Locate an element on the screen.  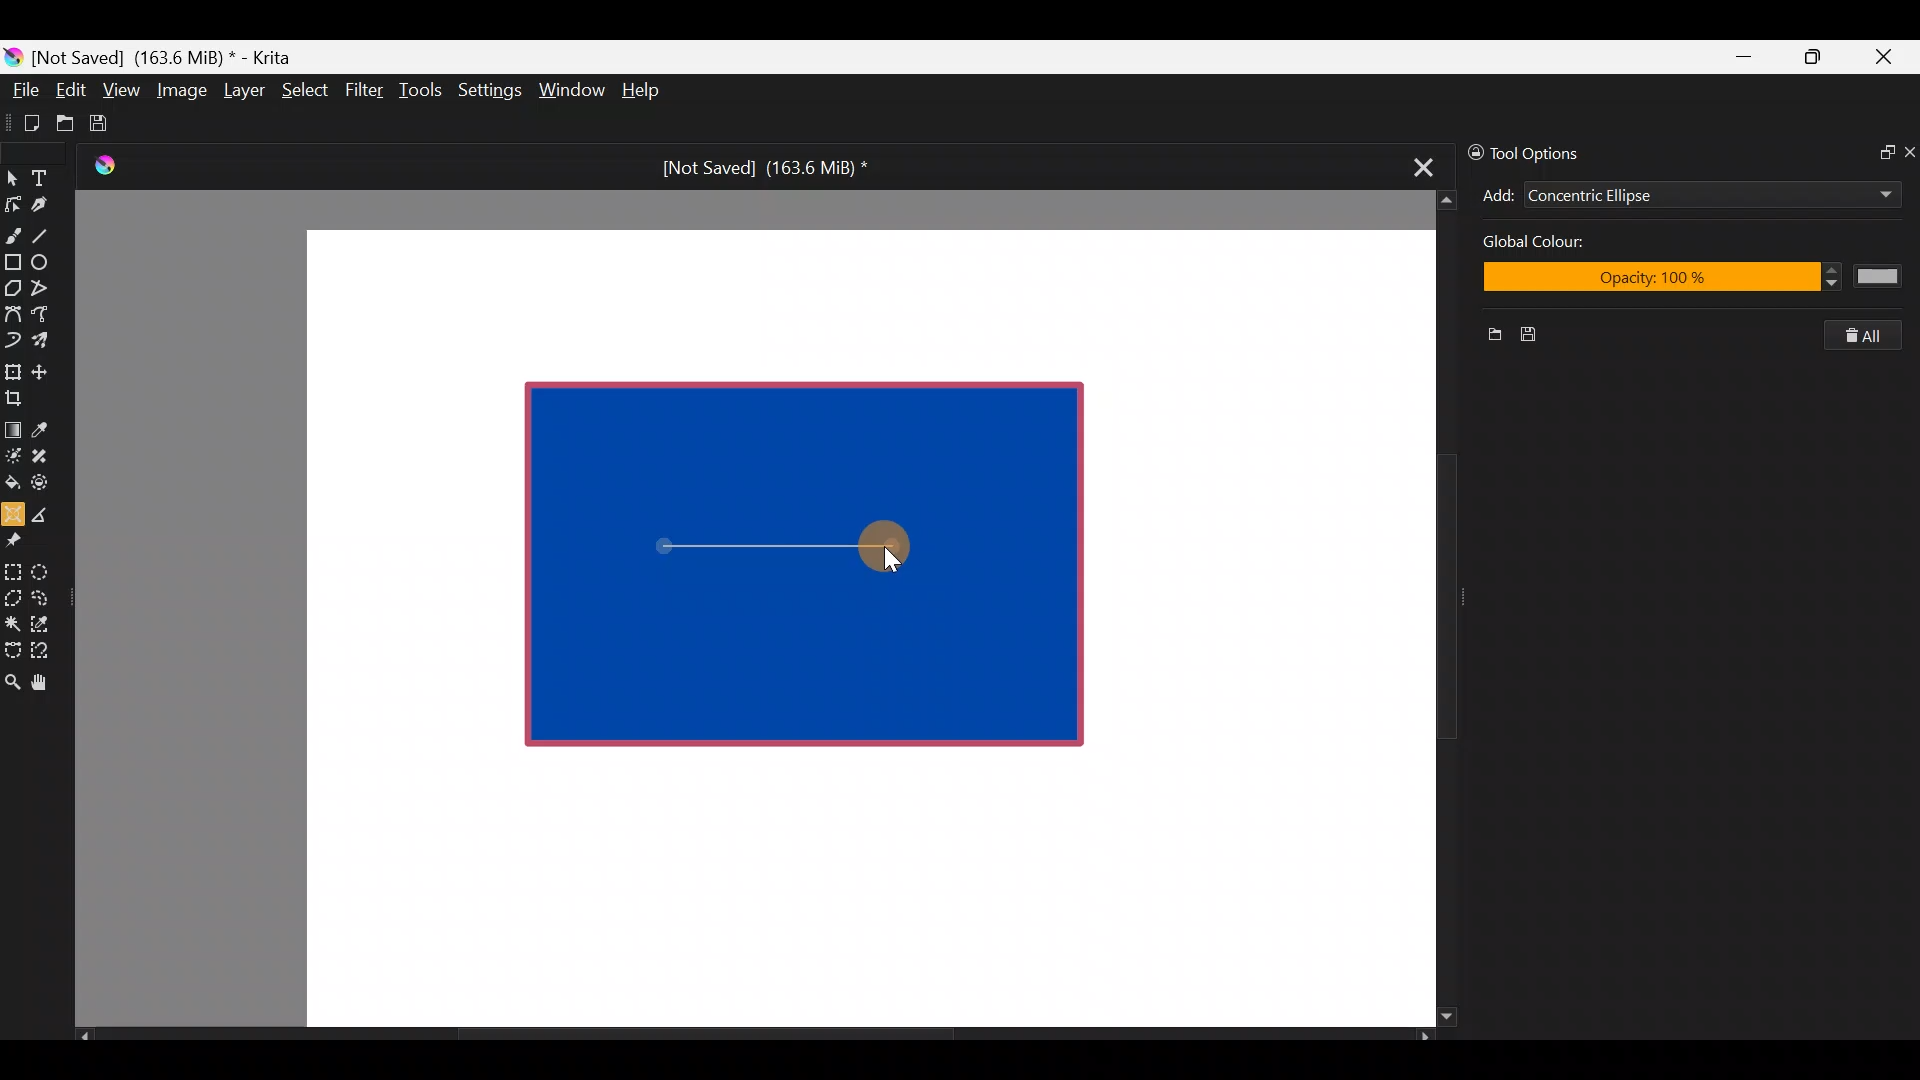
Contiguous selection tool is located at coordinates (12, 618).